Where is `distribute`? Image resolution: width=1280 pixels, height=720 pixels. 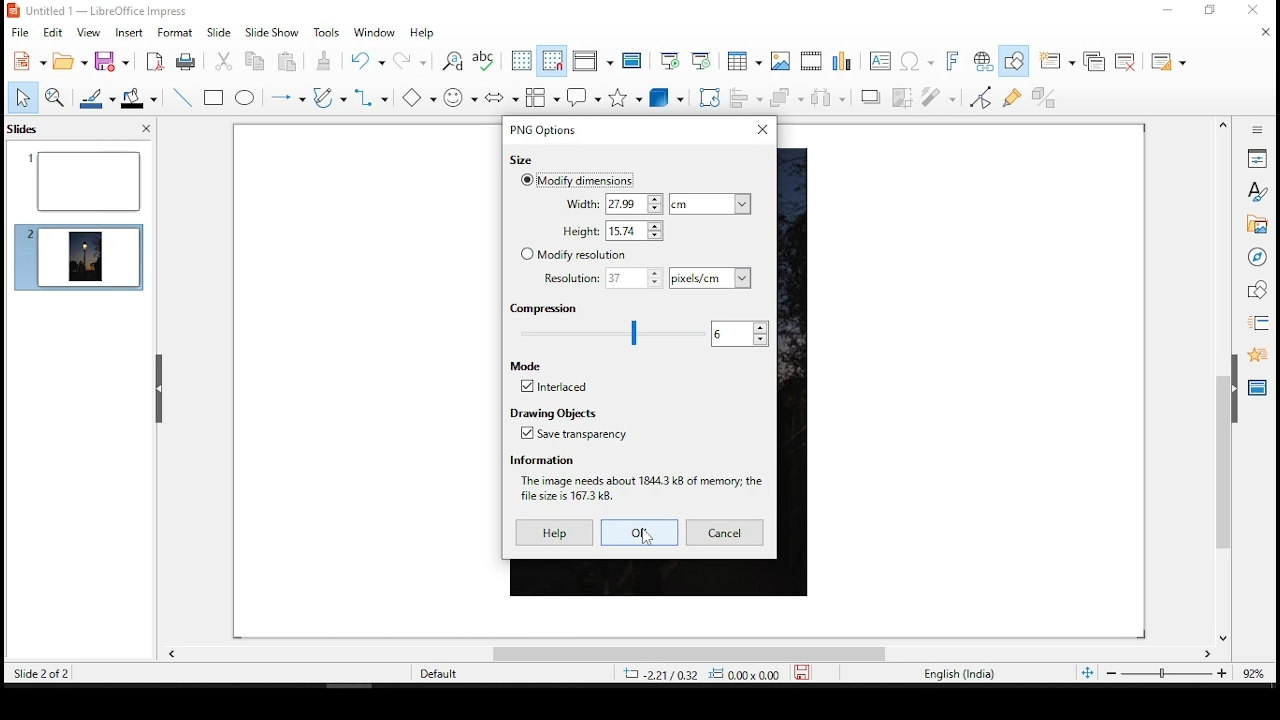 distribute is located at coordinates (830, 98).